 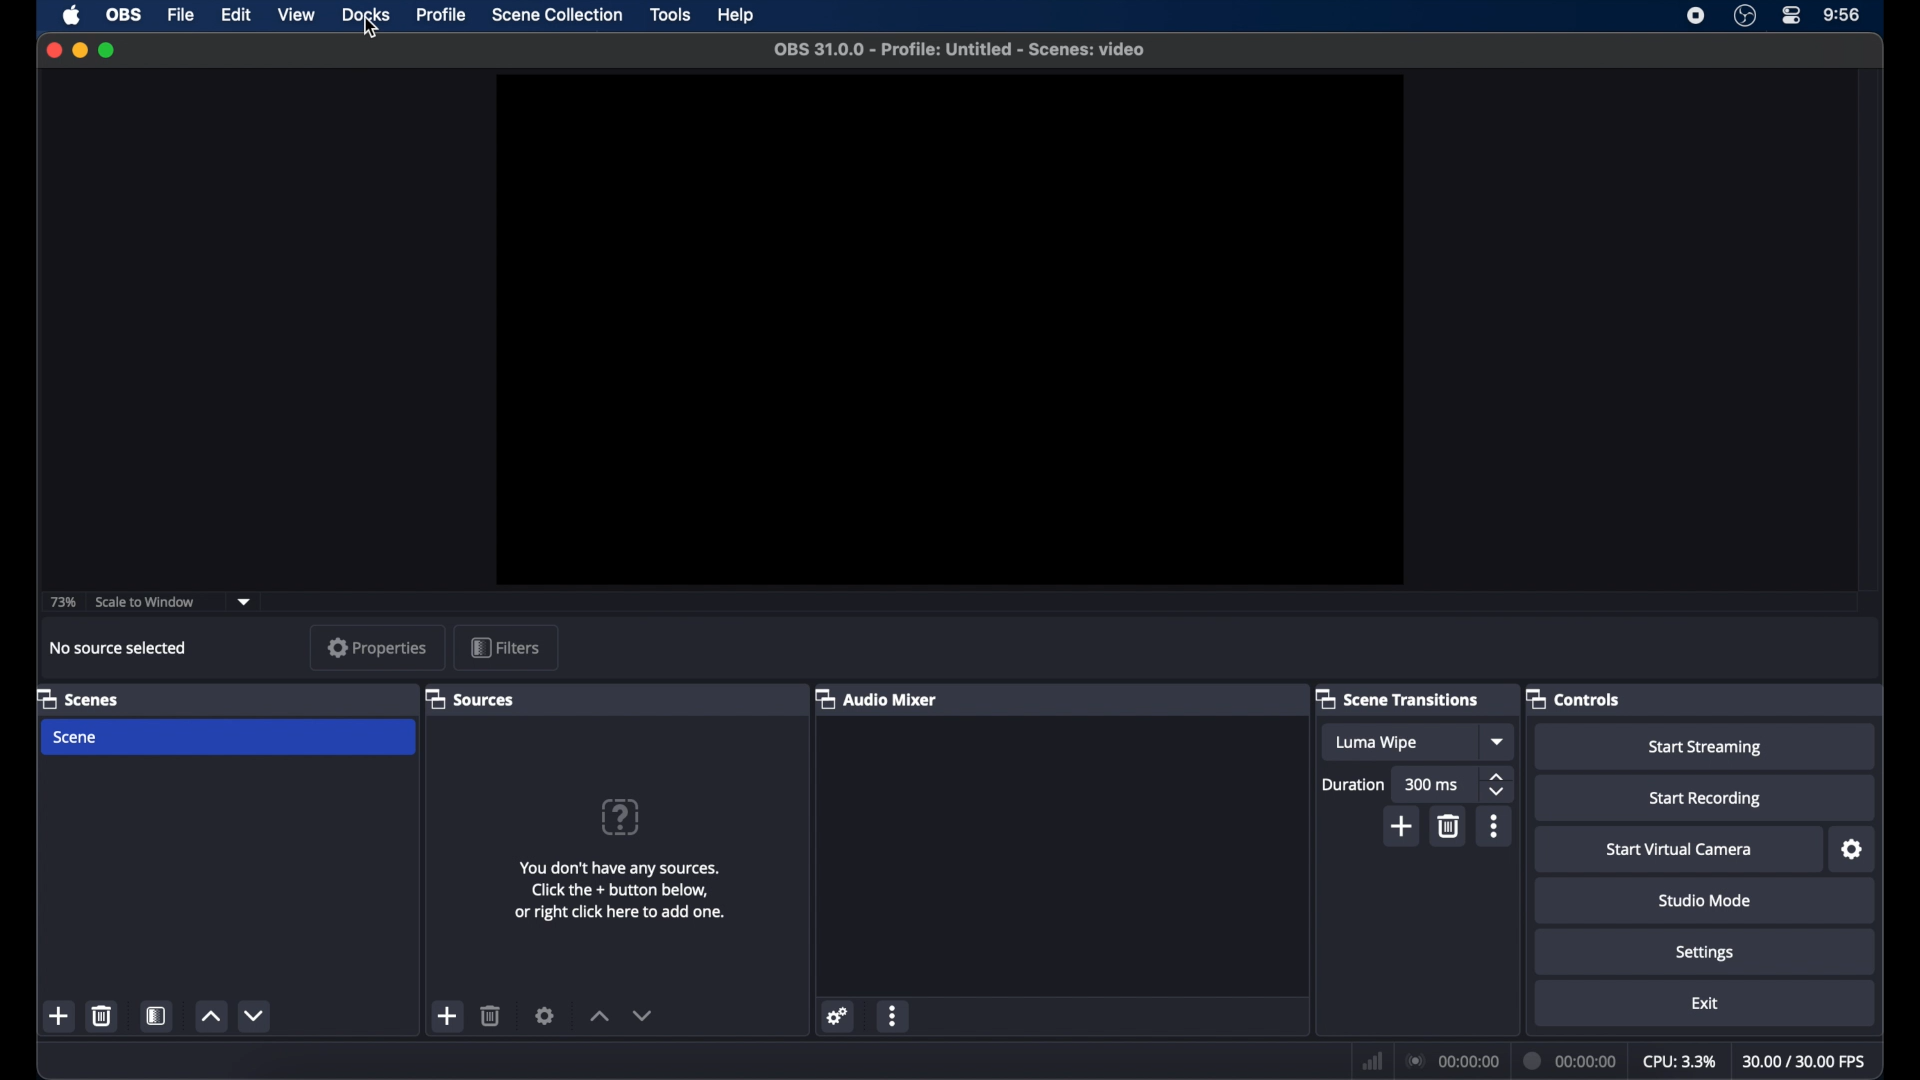 What do you see at coordinates (1496, 743) in the screenshot?
I see `dropdown` at bounding box center [1496, 743].